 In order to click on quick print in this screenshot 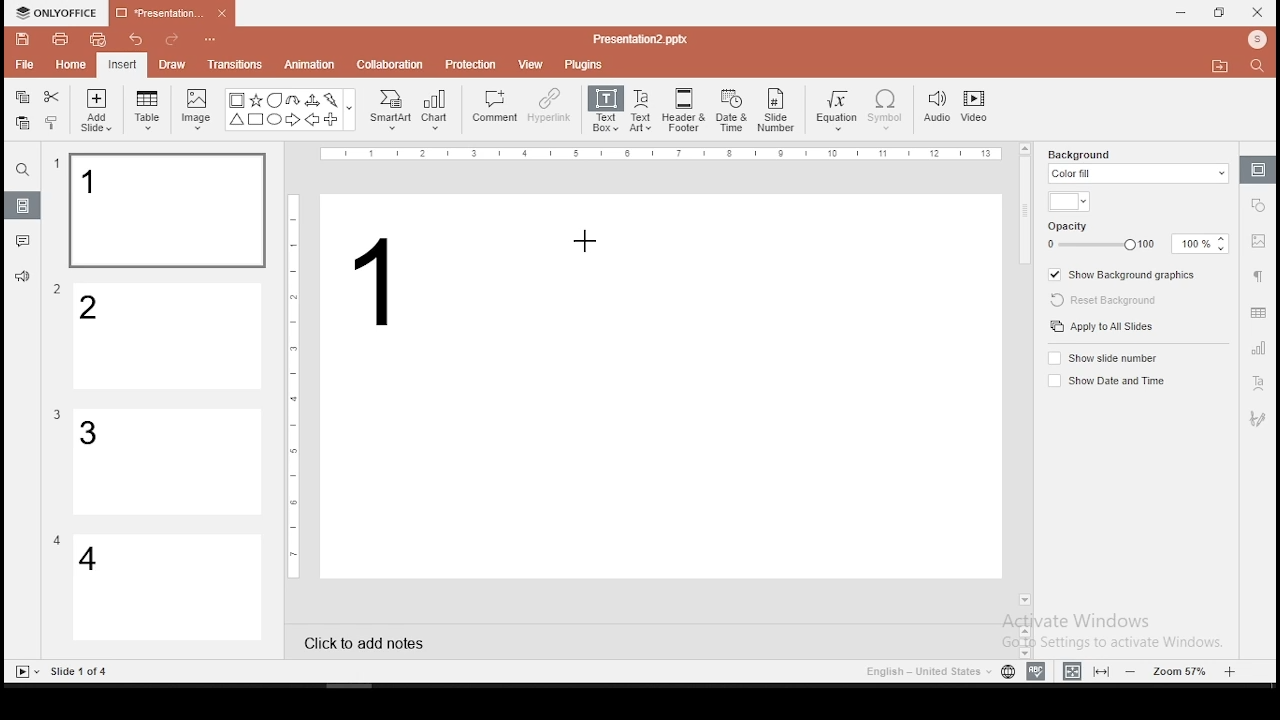, I will do `click(98, 39)`.